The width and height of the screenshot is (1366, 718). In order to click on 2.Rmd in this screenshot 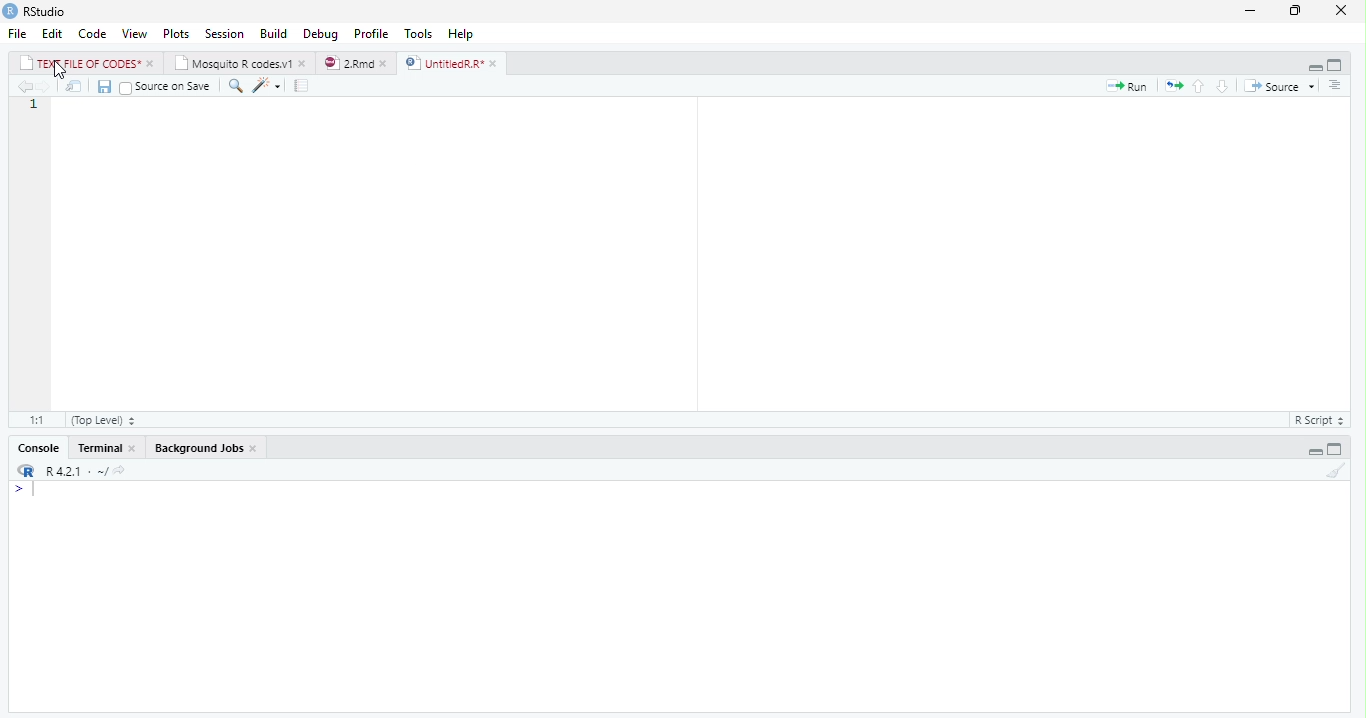, I will do `click(356, 64)`.